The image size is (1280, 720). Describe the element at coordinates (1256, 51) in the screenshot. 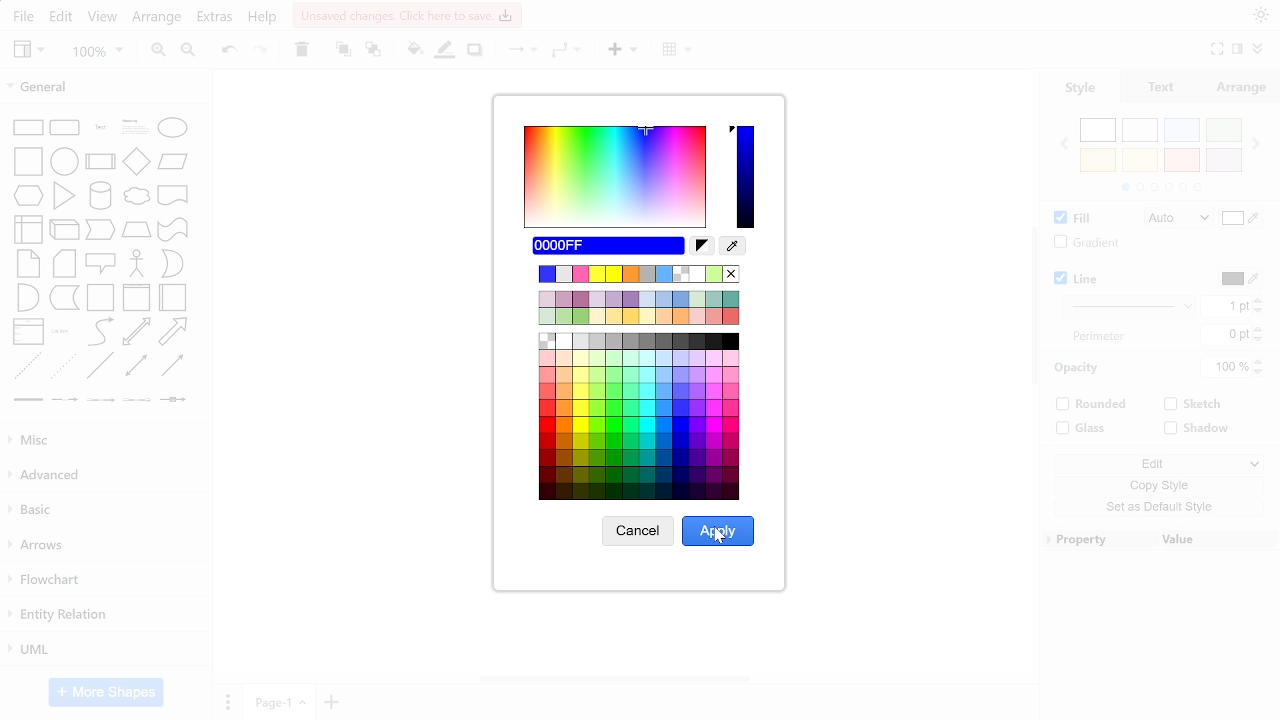

I see `format` at that location.